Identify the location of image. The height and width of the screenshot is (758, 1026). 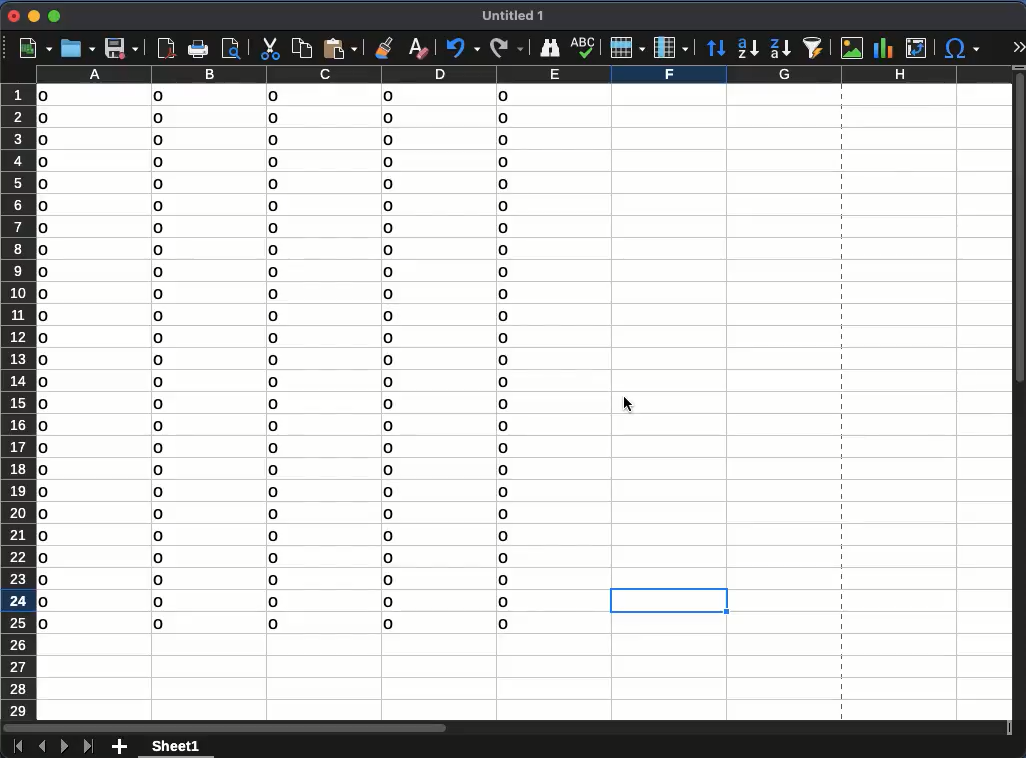
(852, 47).